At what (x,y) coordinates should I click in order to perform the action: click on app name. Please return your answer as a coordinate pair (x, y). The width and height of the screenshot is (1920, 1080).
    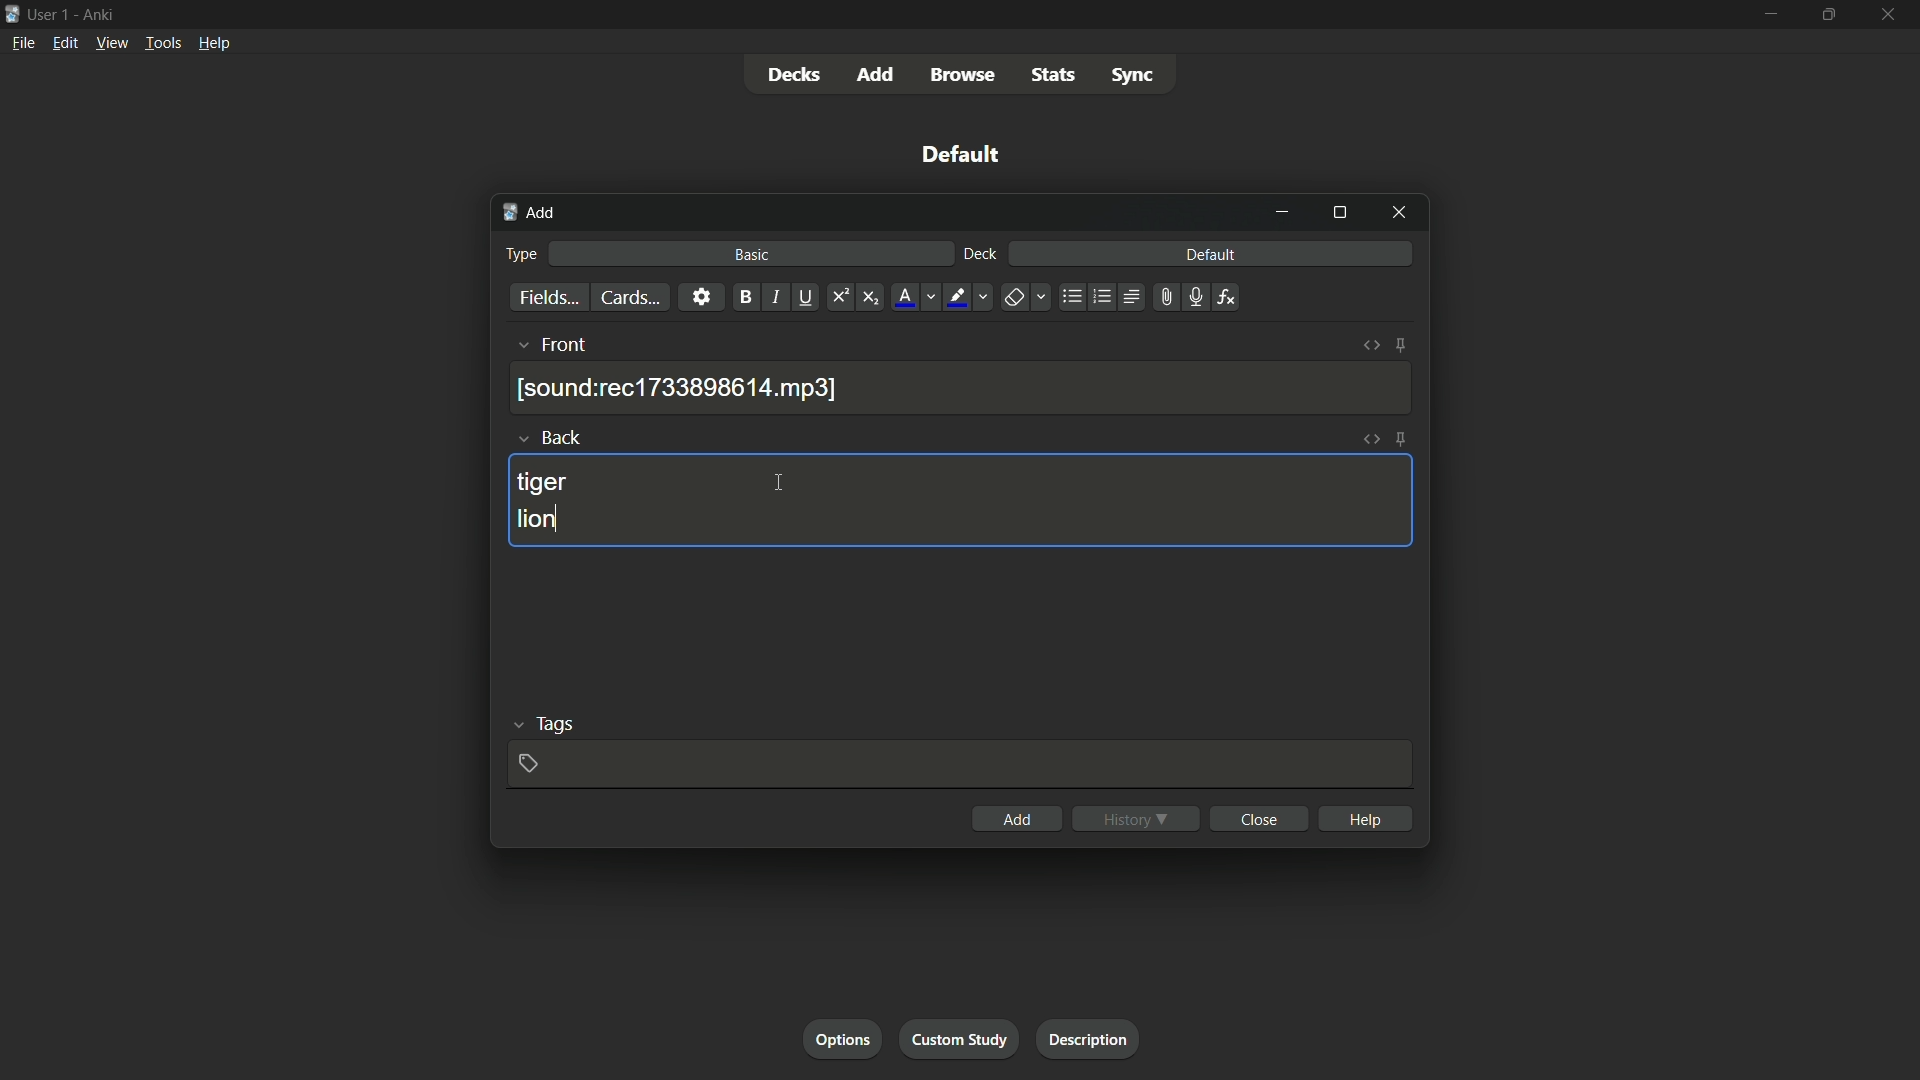
    Looking at the image, I should click on (97, 14).